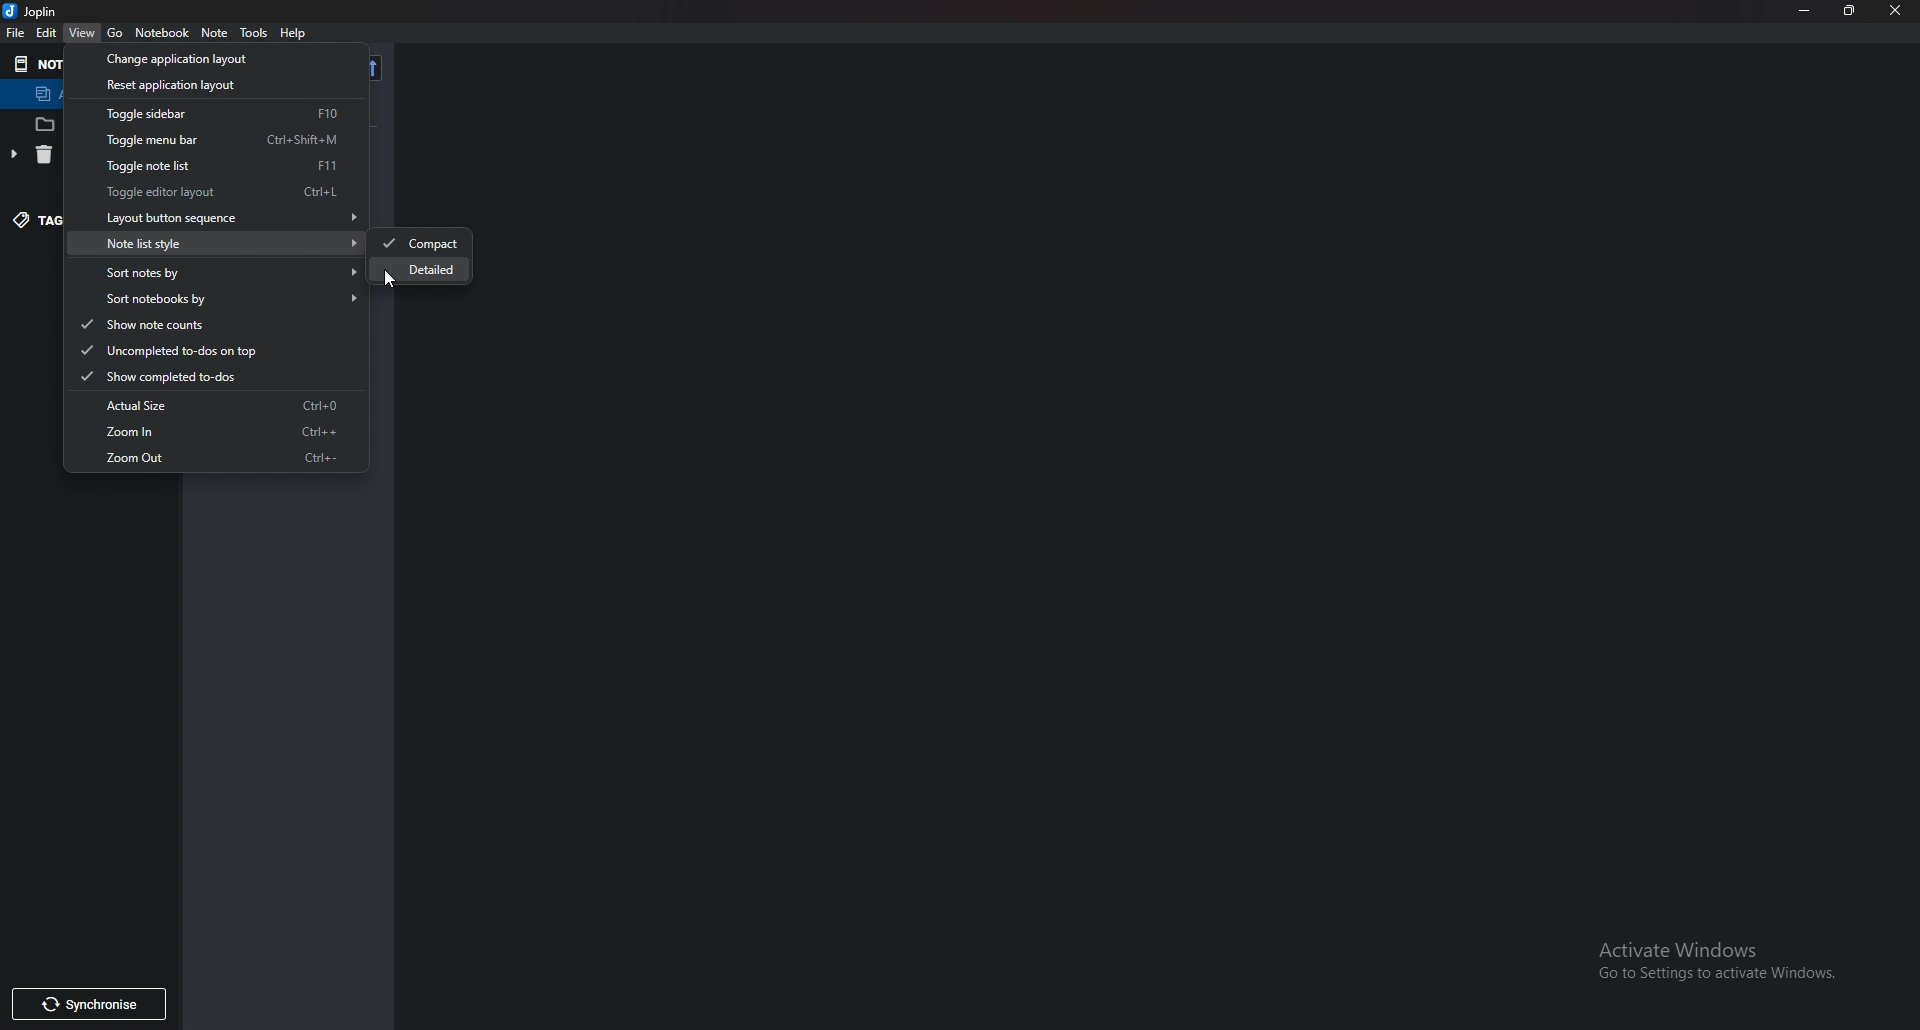  What do you see at coordinates (88, 1005) in the screenshot?
I see `Synchronize` at bounding box center [88, 1005].